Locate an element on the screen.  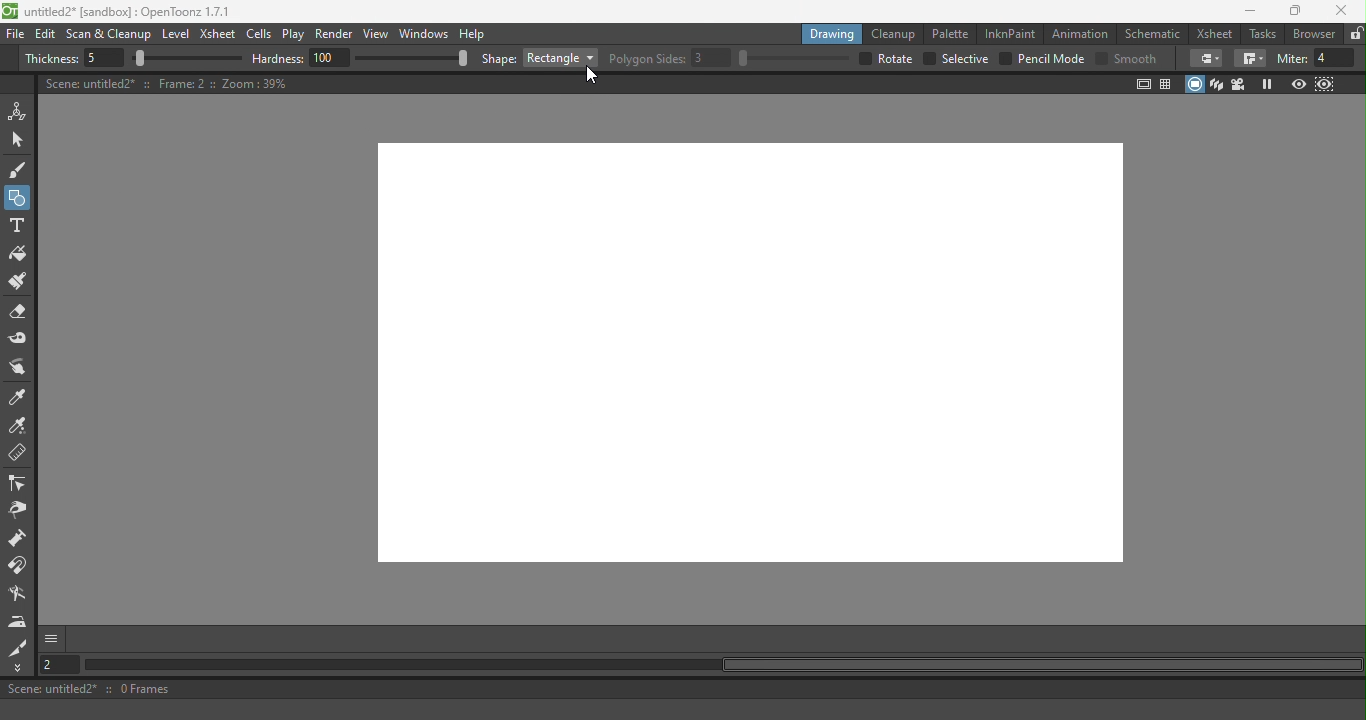
Minimize is located at coordinates (1251, 11).